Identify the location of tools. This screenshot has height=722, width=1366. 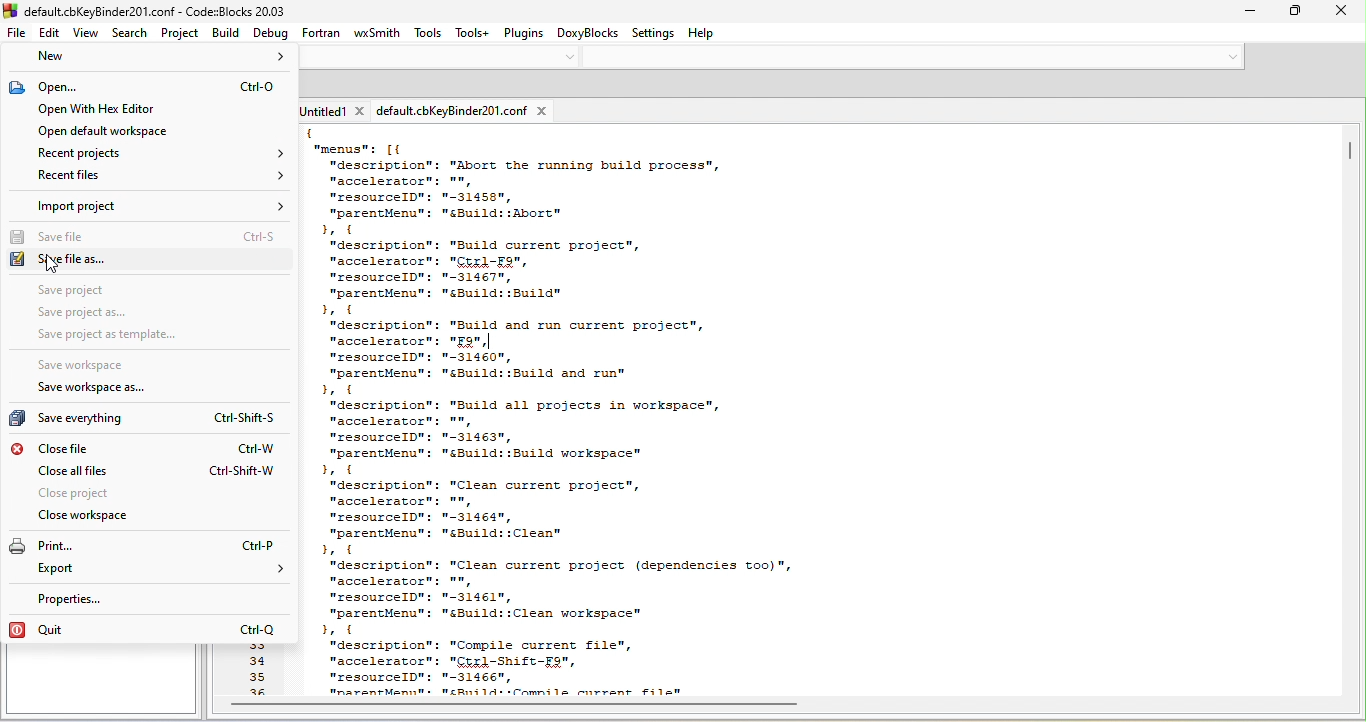
(428, 33).